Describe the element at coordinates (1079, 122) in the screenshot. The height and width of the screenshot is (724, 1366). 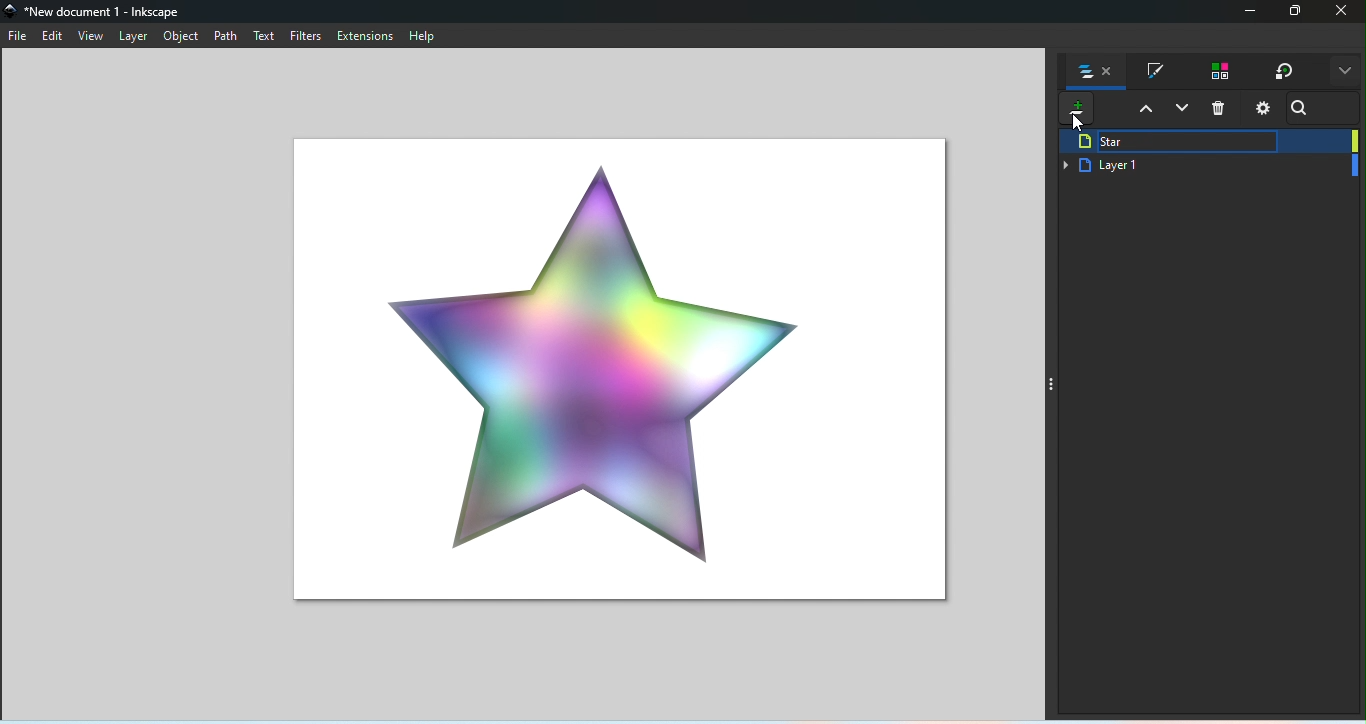
I see `cursor` at that location.